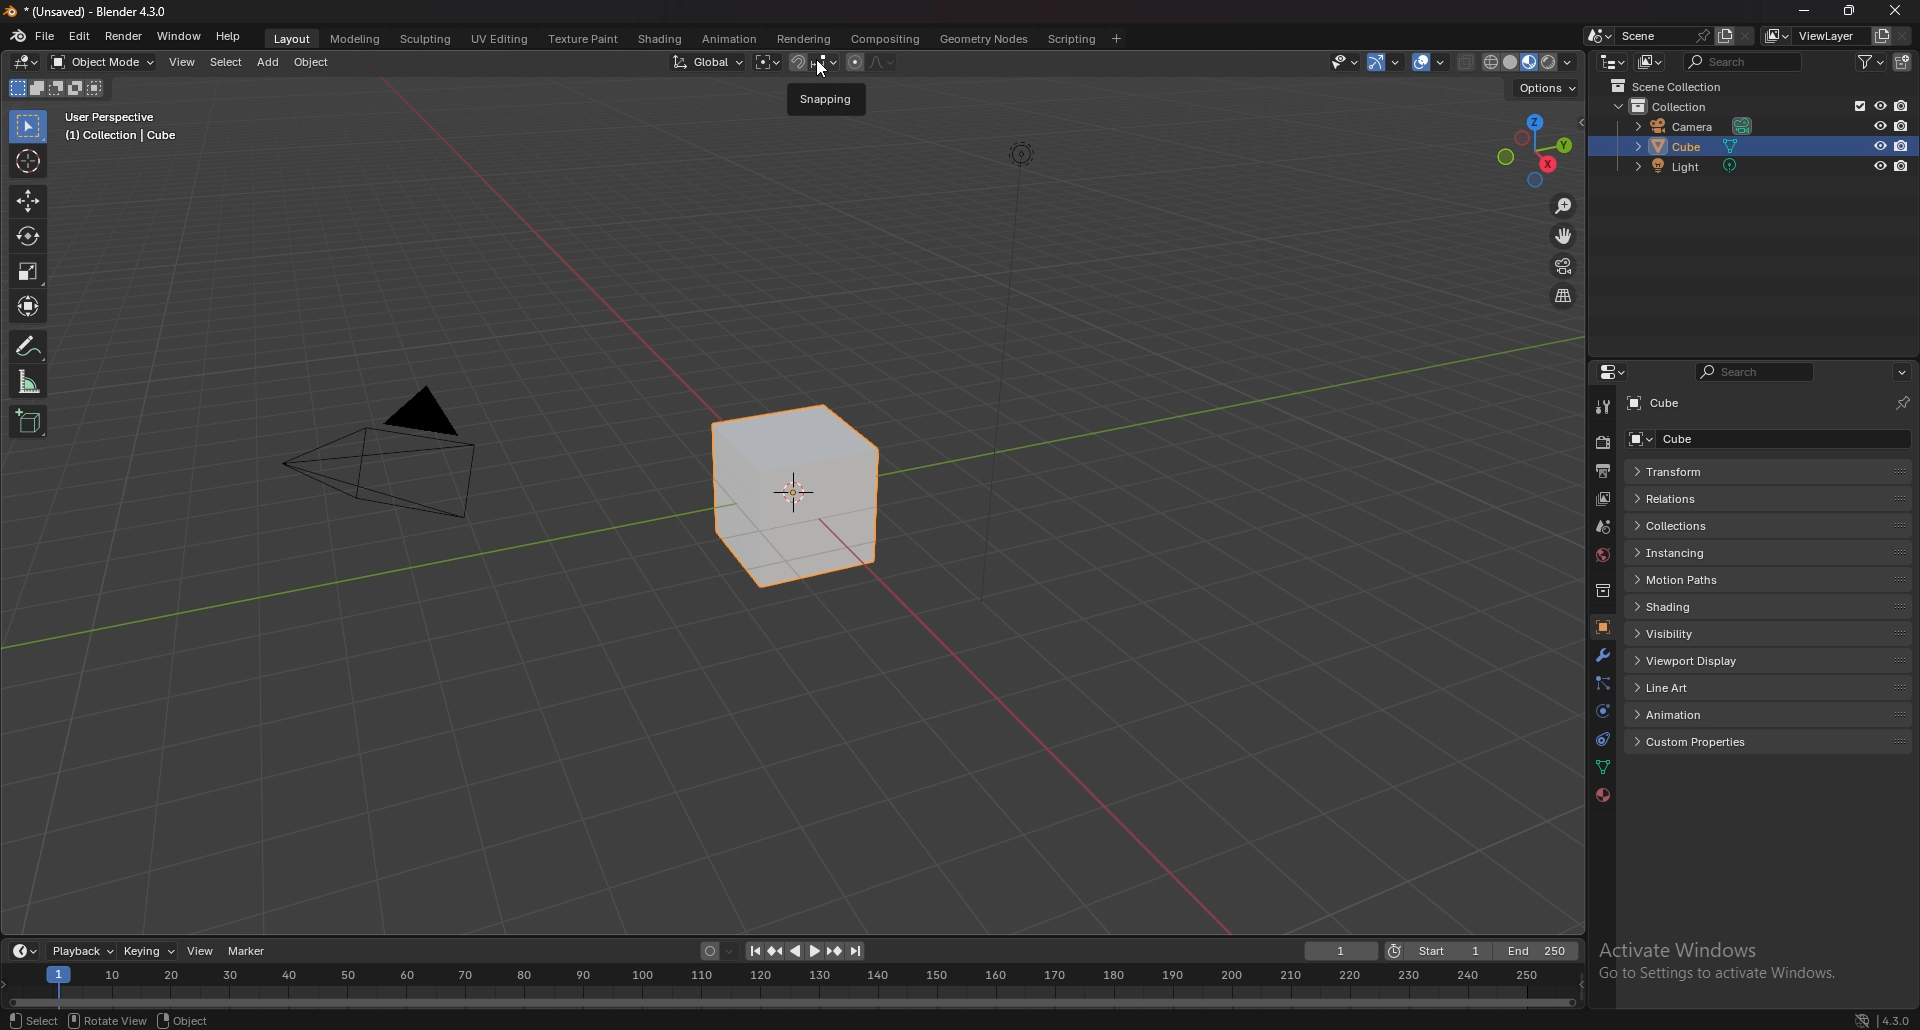  What do you see at coordinates (293, 39) in the screenshot?
I see `layout` at bounding box center [293, 39].